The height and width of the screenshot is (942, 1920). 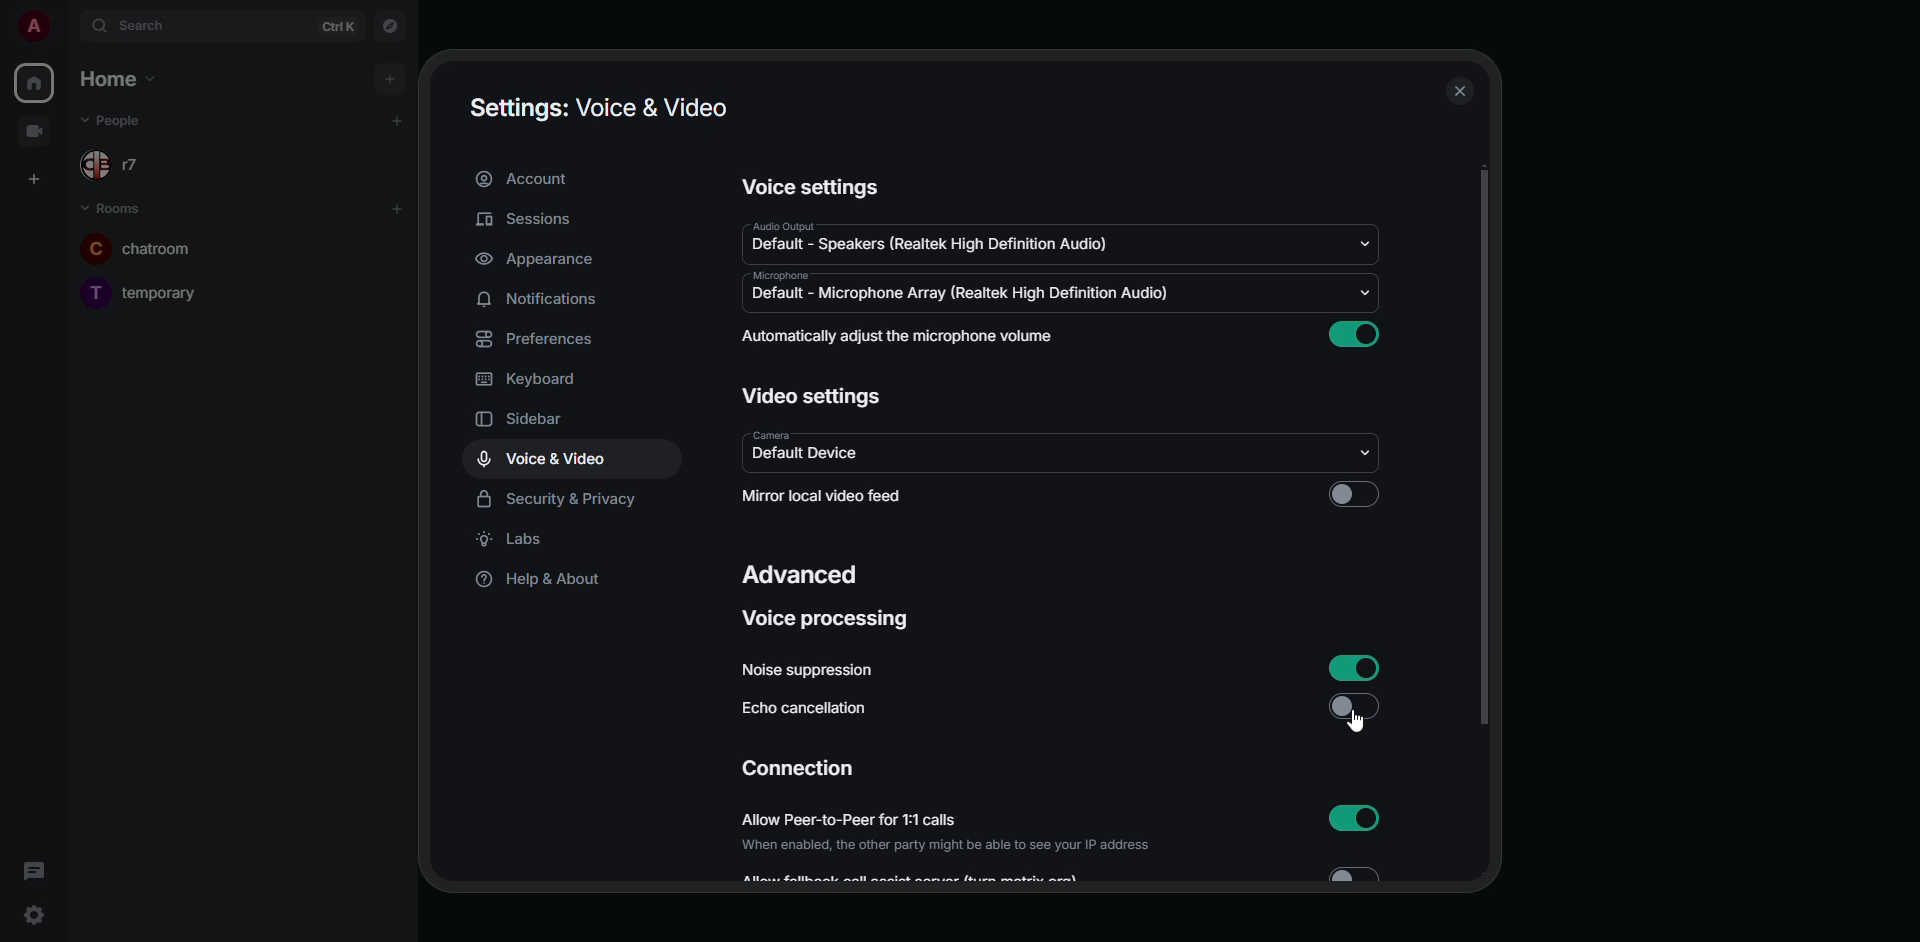 I want to click on ctrl K, so click(x=338, y=27).